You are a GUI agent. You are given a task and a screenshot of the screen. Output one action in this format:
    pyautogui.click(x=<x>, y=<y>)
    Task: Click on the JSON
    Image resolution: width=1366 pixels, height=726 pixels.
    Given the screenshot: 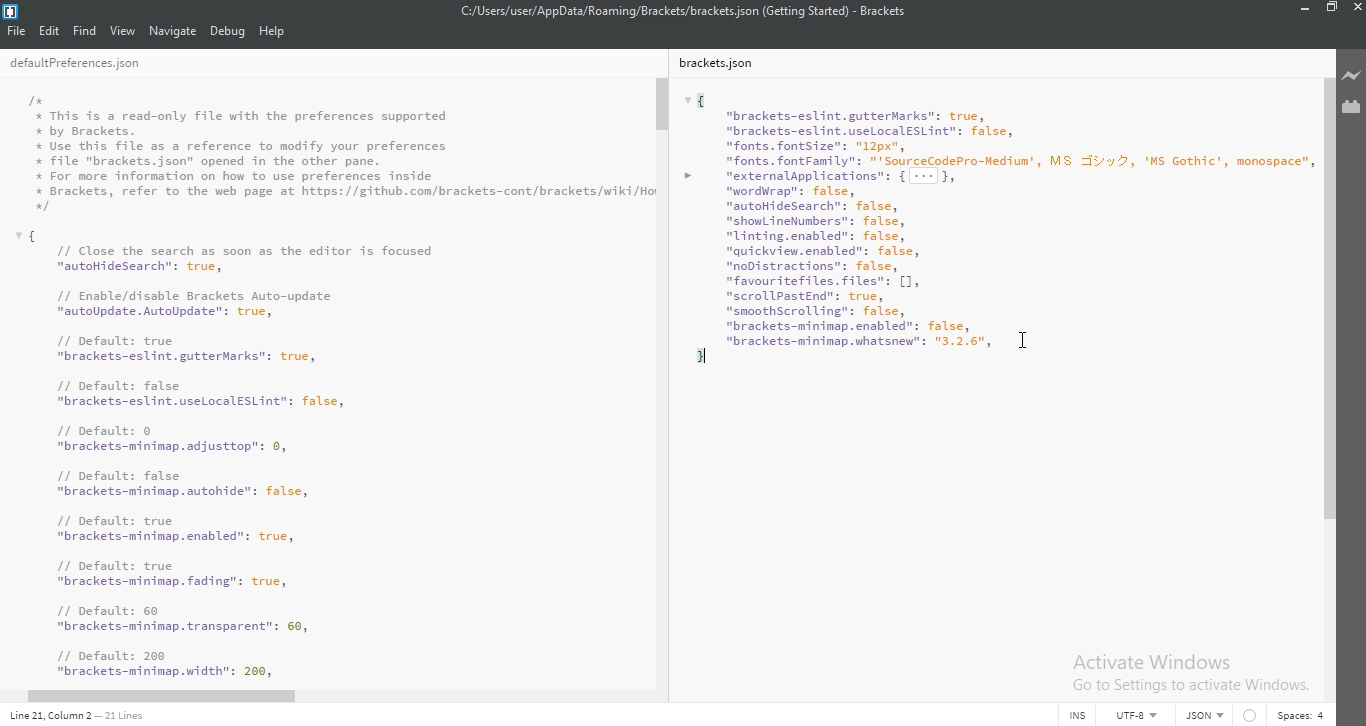 What is the action you would take?
    pyautogui.click(x=1201, y=716)
    